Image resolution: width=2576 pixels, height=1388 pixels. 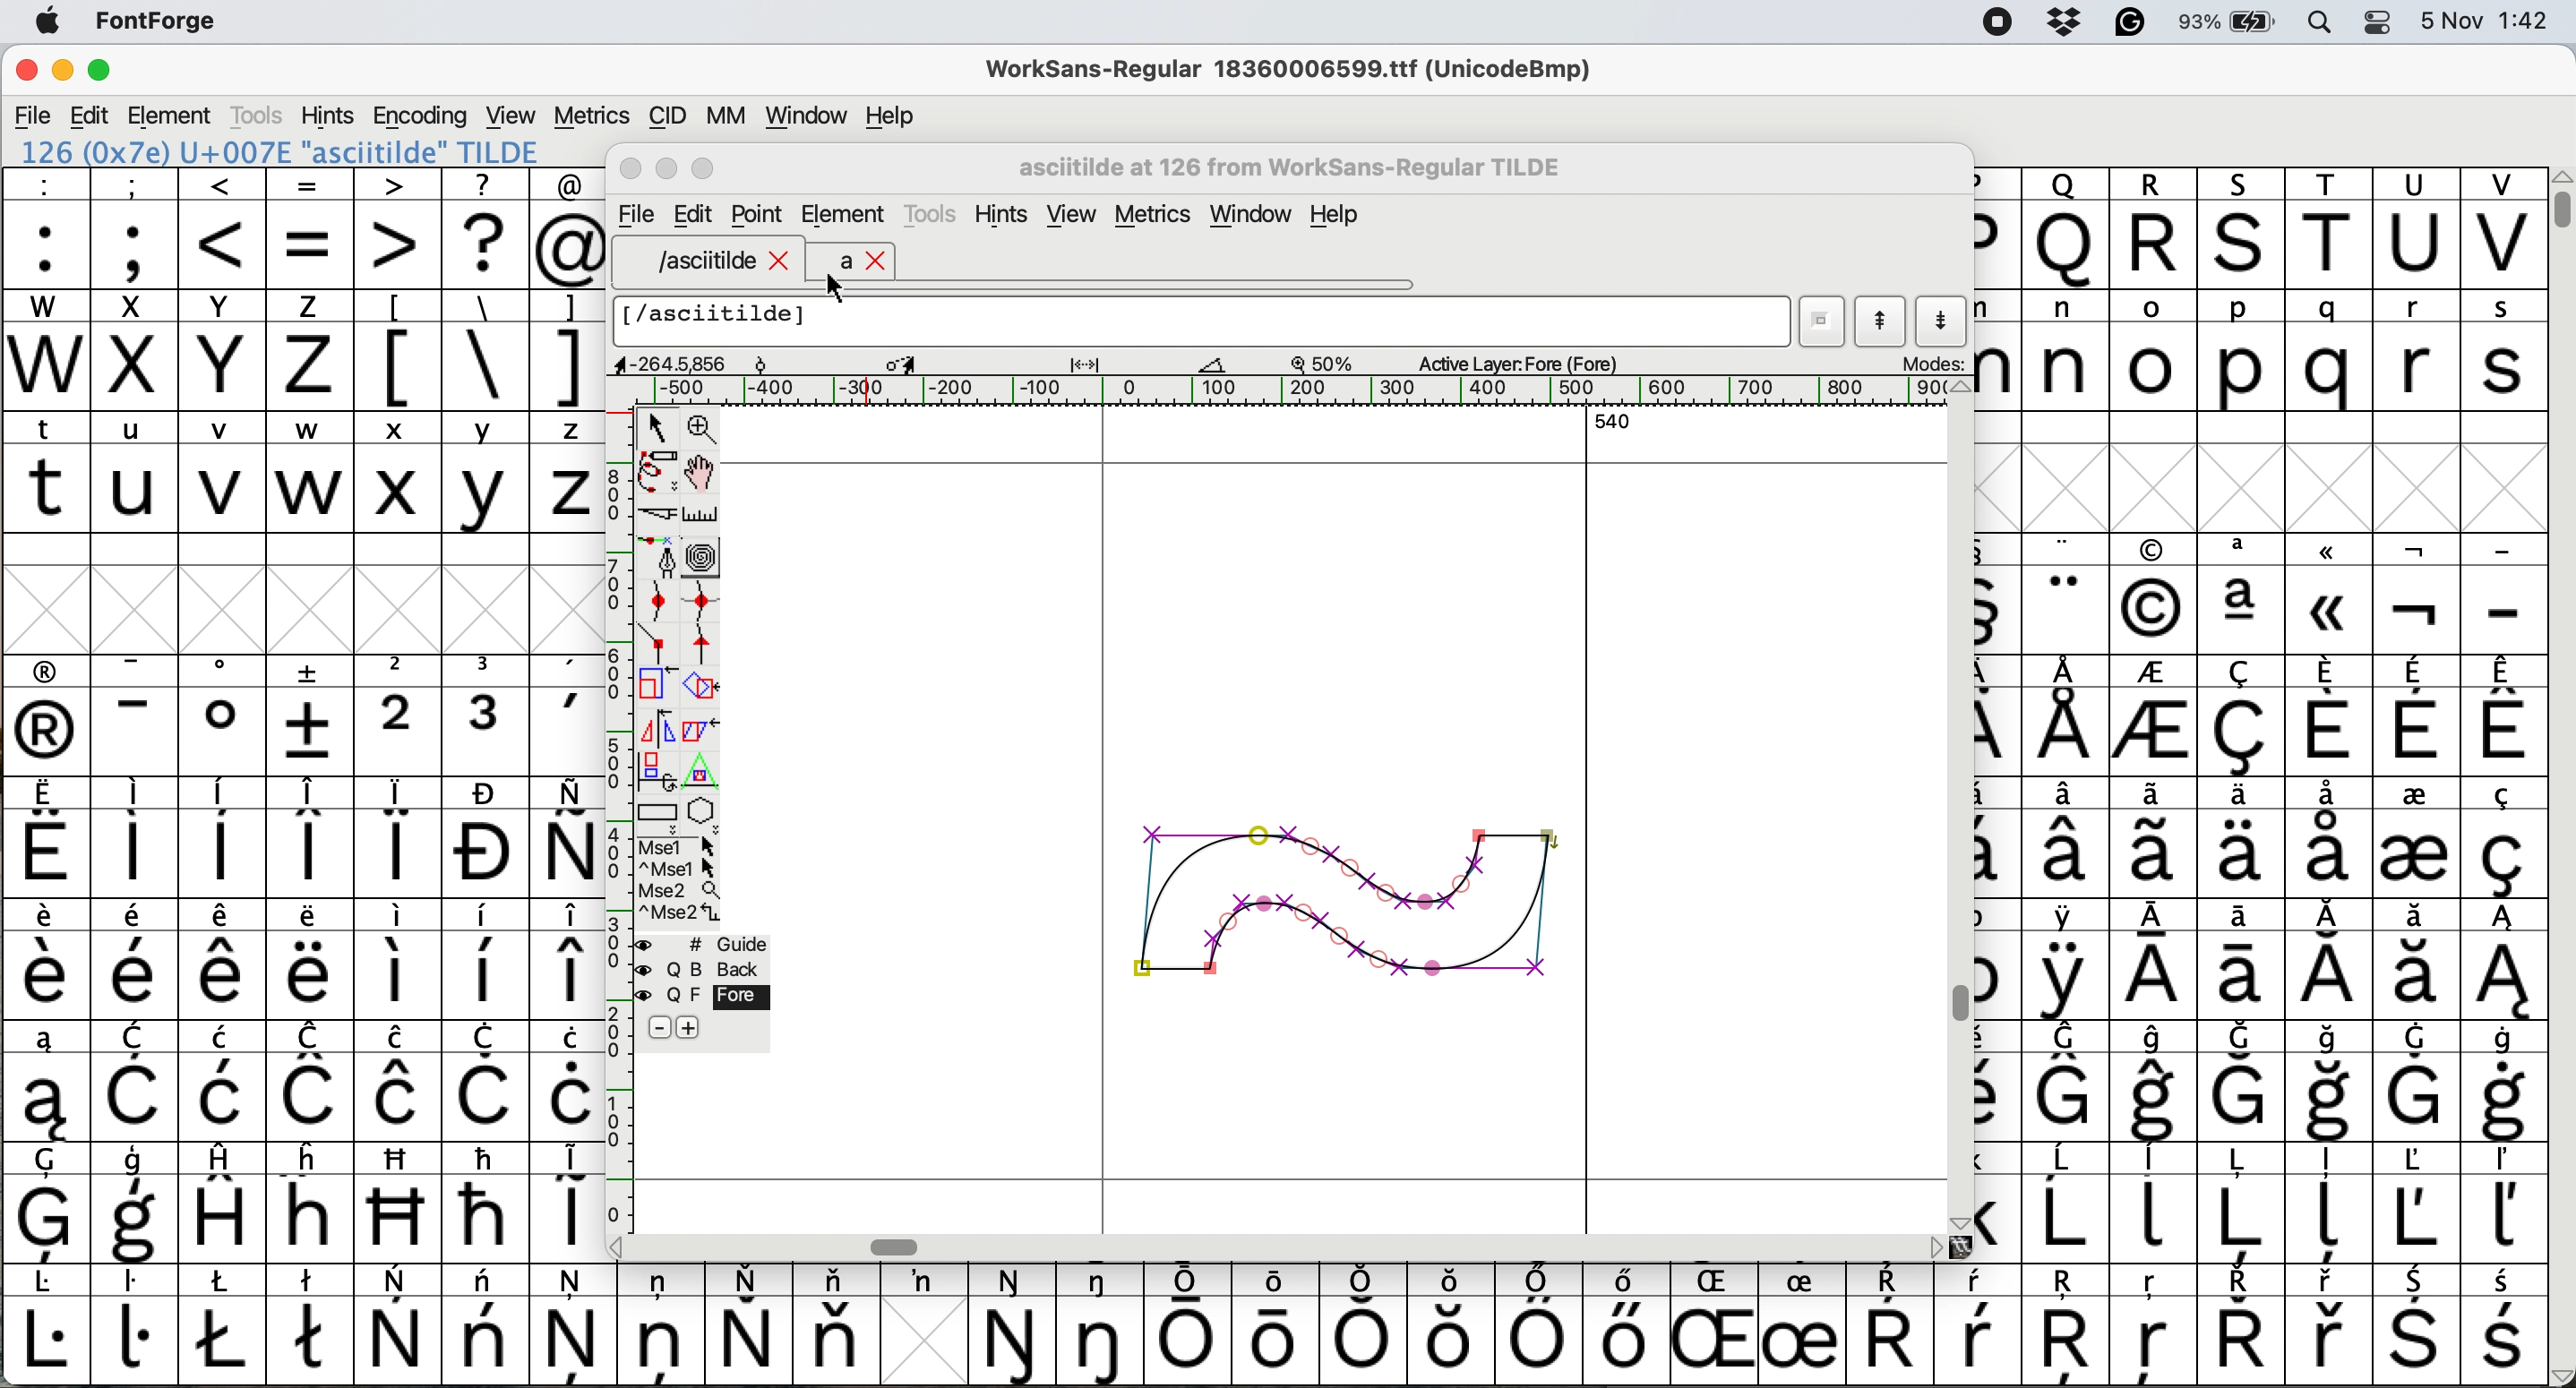 I want to click on symbol, so click(x=2242, y=960).